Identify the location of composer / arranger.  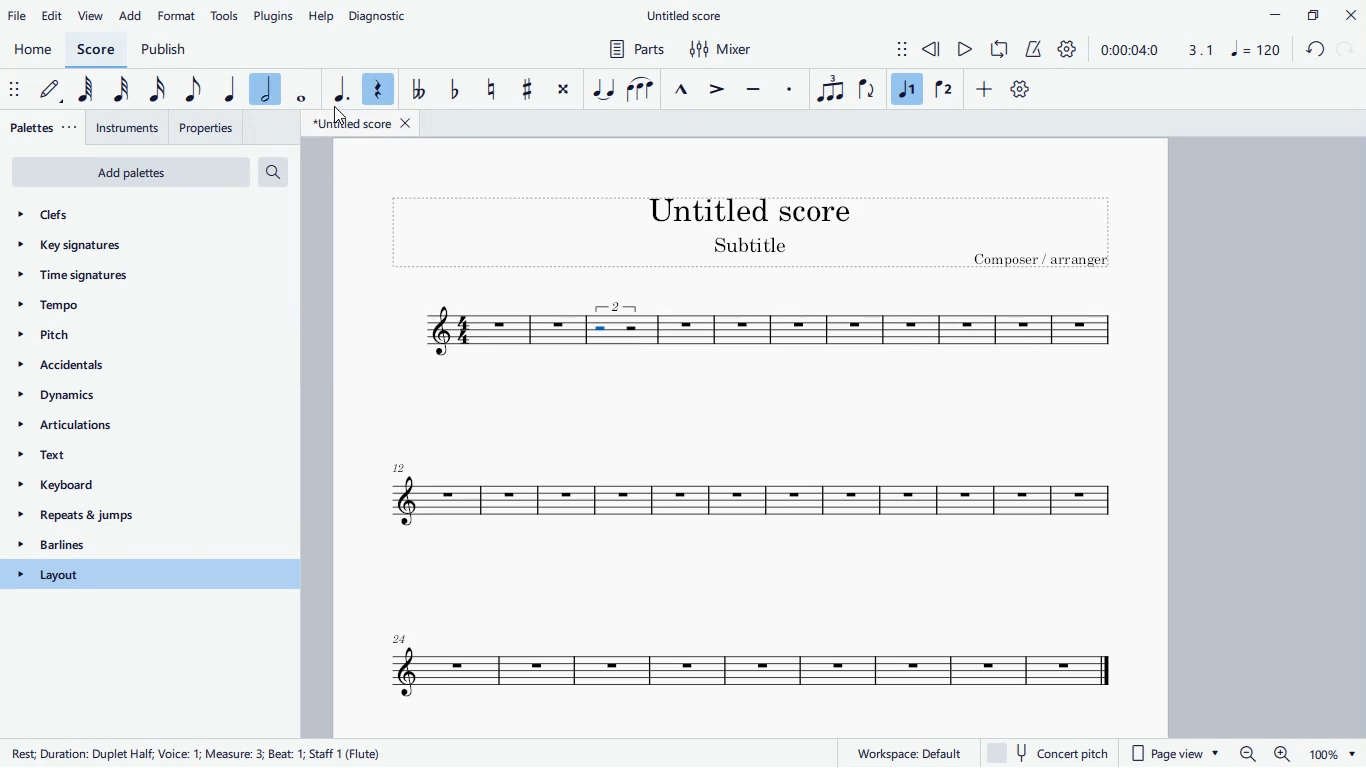
(1045, 262).